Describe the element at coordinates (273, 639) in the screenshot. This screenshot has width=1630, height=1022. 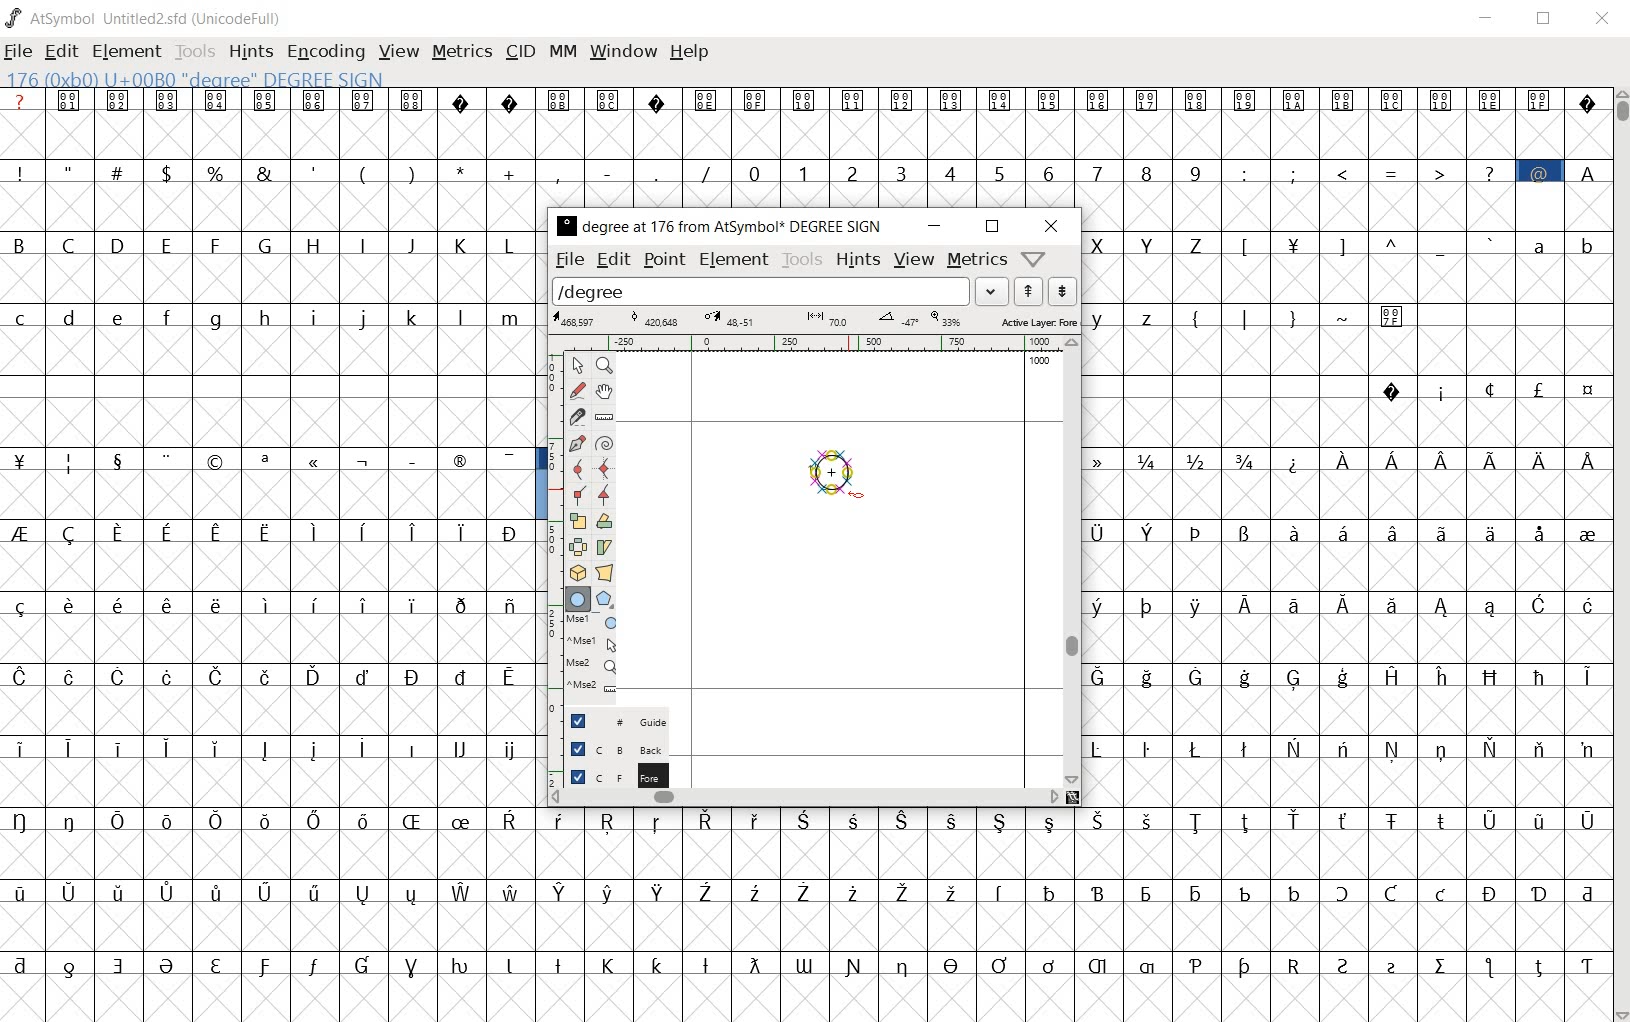
I see `empty glyph slots` at that location.